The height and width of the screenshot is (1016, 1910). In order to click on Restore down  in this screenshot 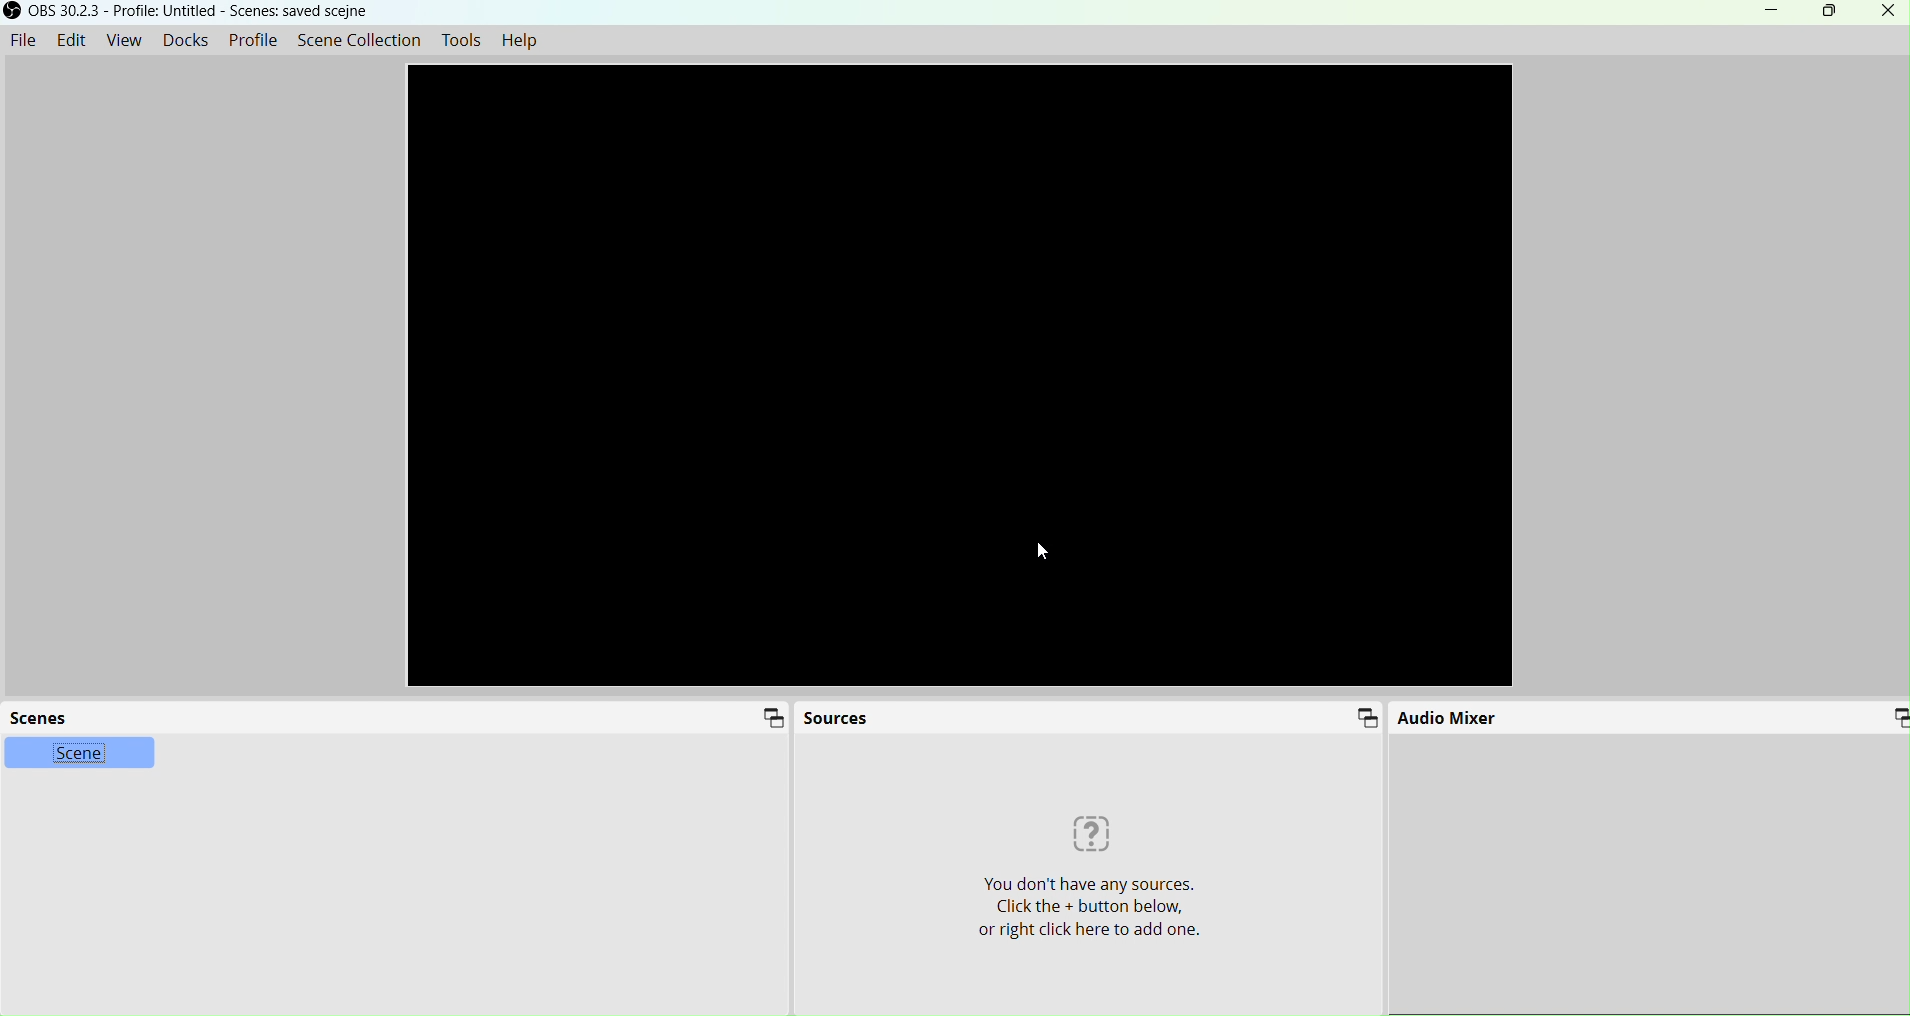, I will do `click(1827, 13)`.